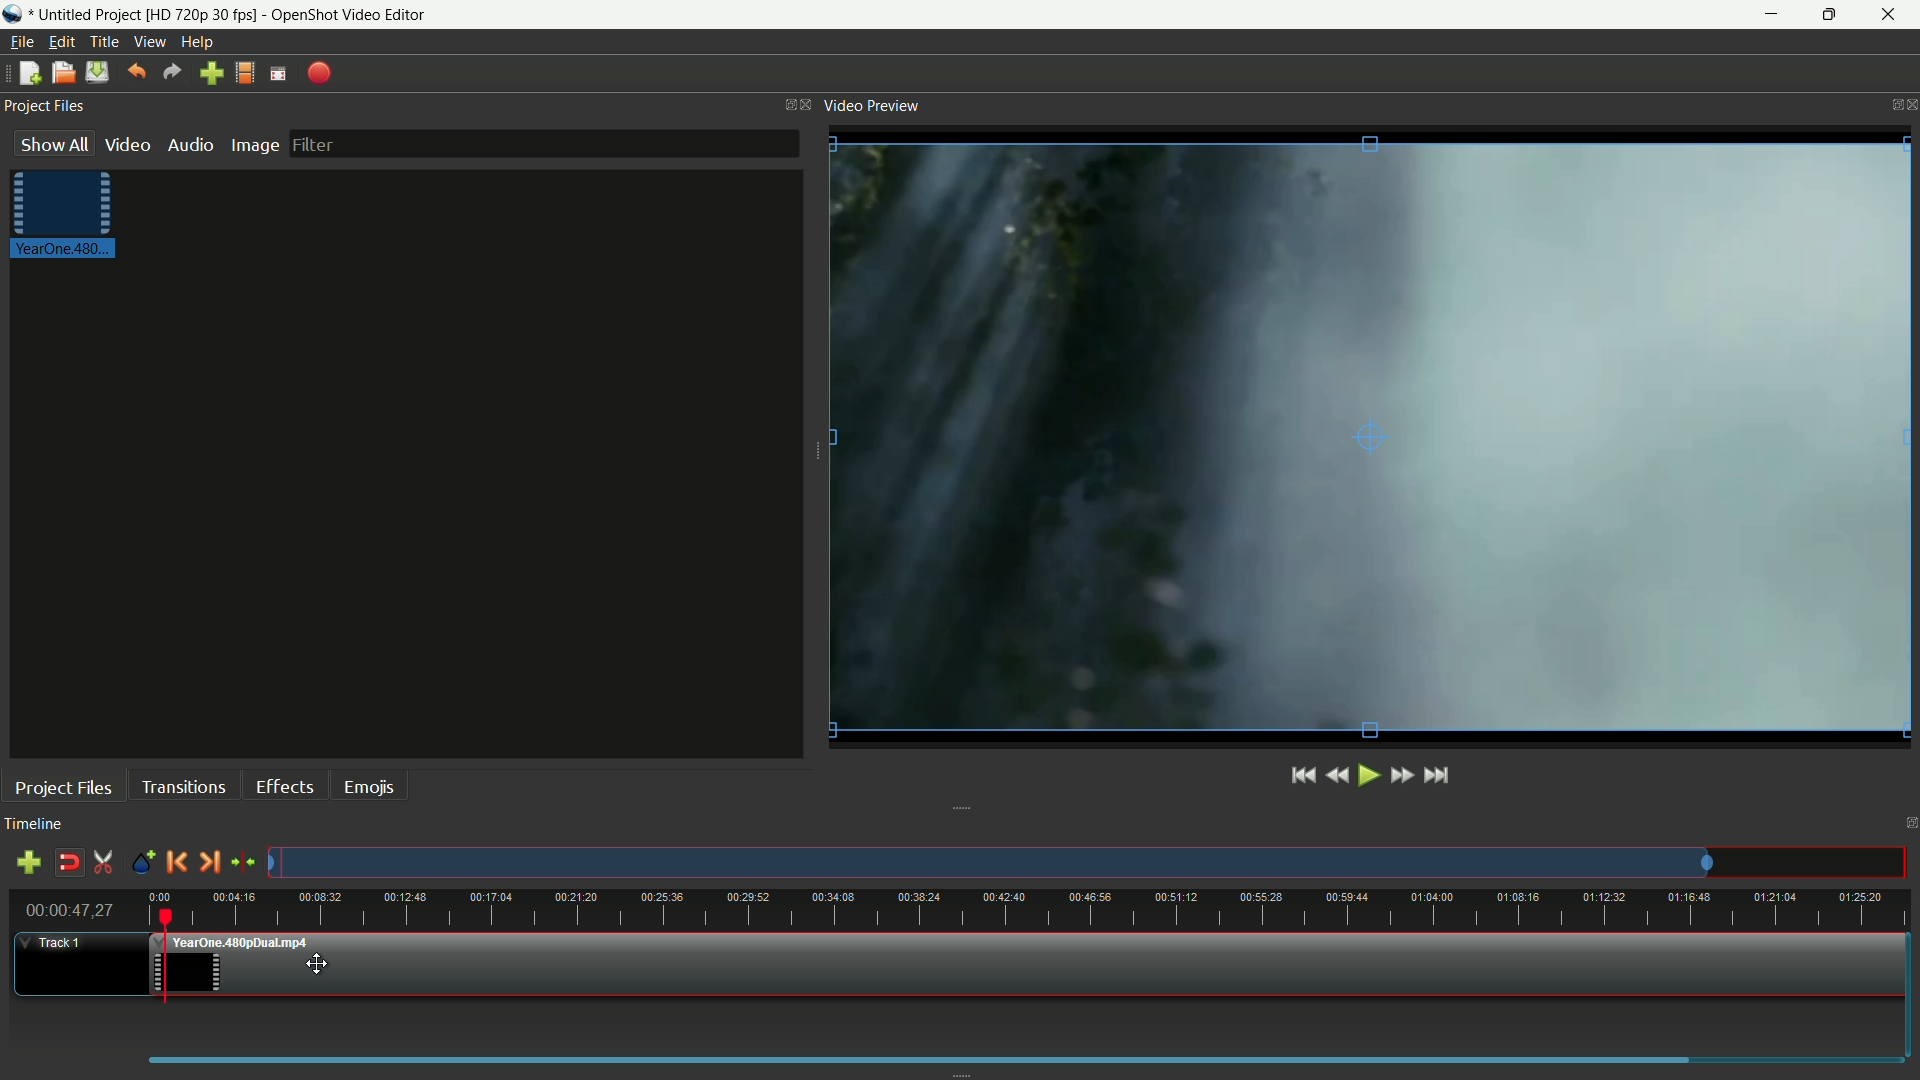  What do you see at coordinates (1338, 776) in the screenshot?
I see `rewind` at bounding box center [1338, 776].